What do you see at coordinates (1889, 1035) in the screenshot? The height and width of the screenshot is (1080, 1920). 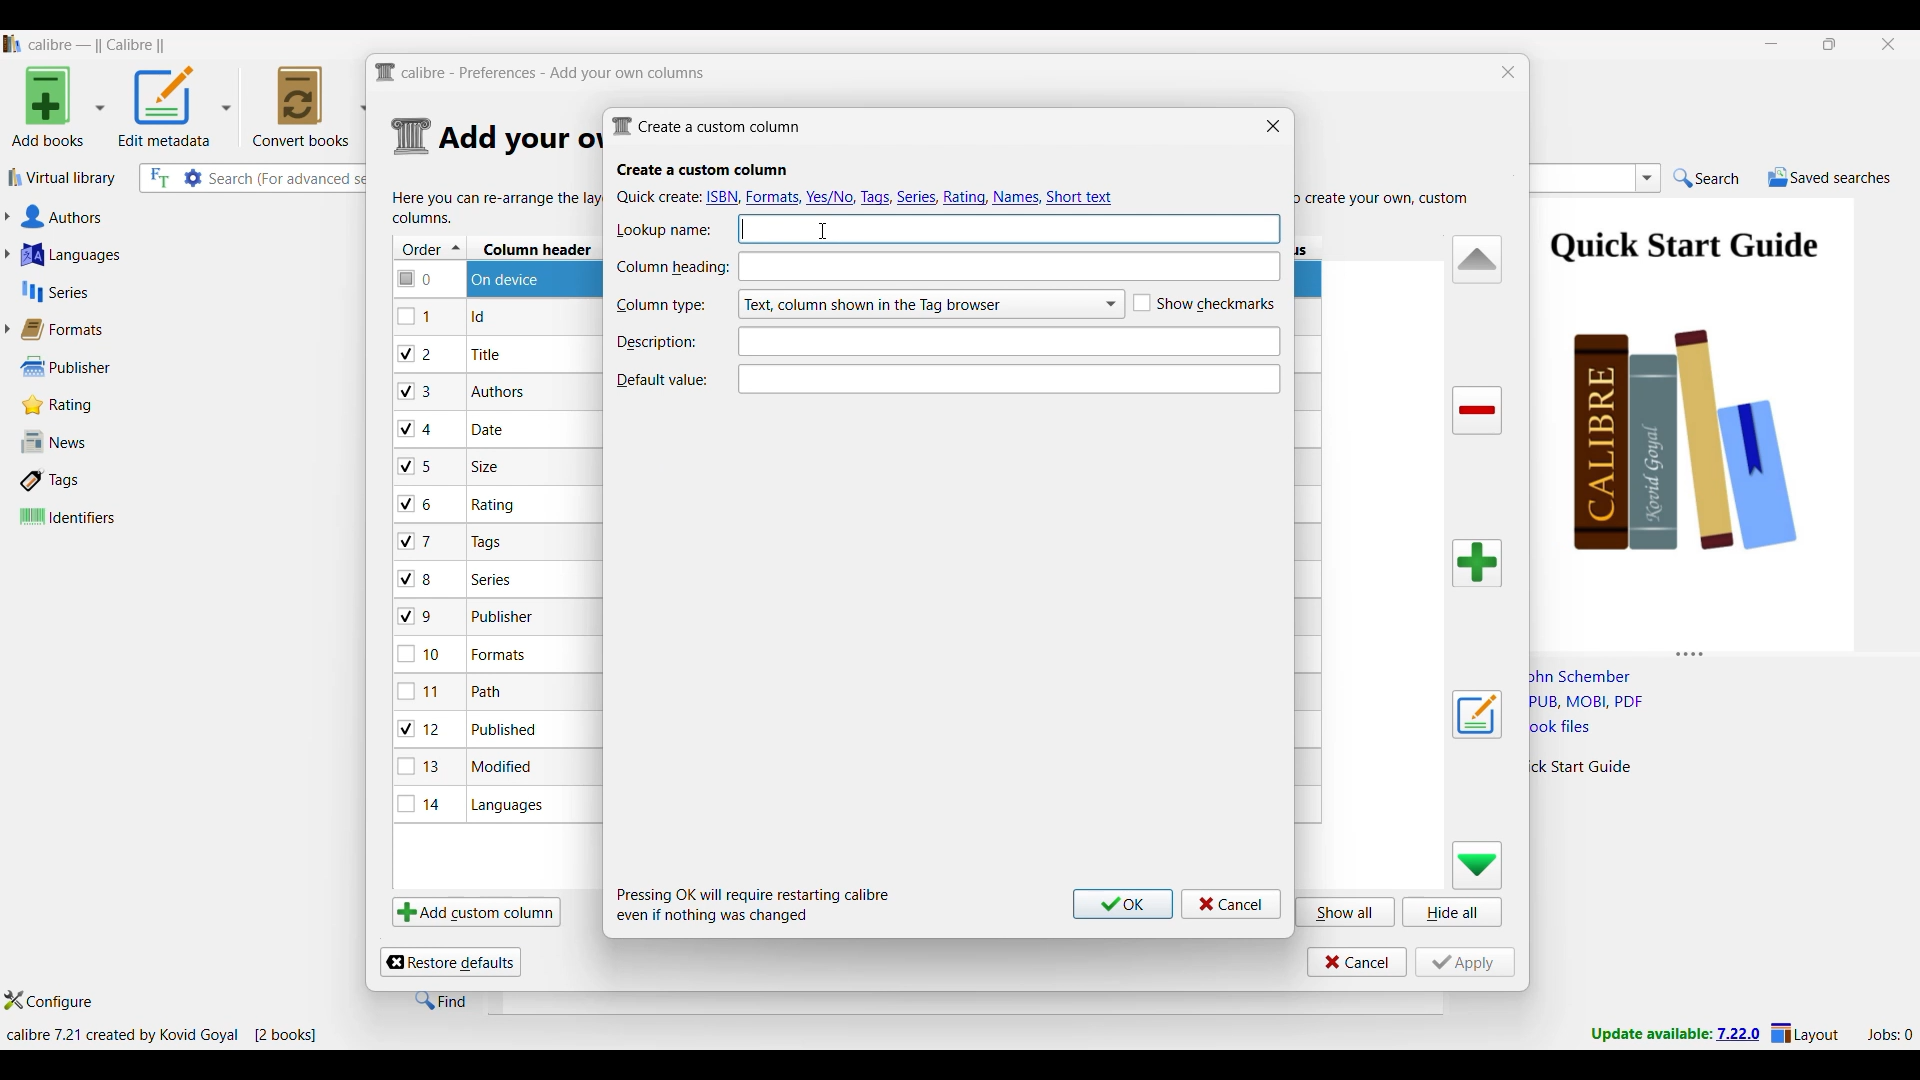 I see `Current jobs` at bounding box center [1889, 1035].